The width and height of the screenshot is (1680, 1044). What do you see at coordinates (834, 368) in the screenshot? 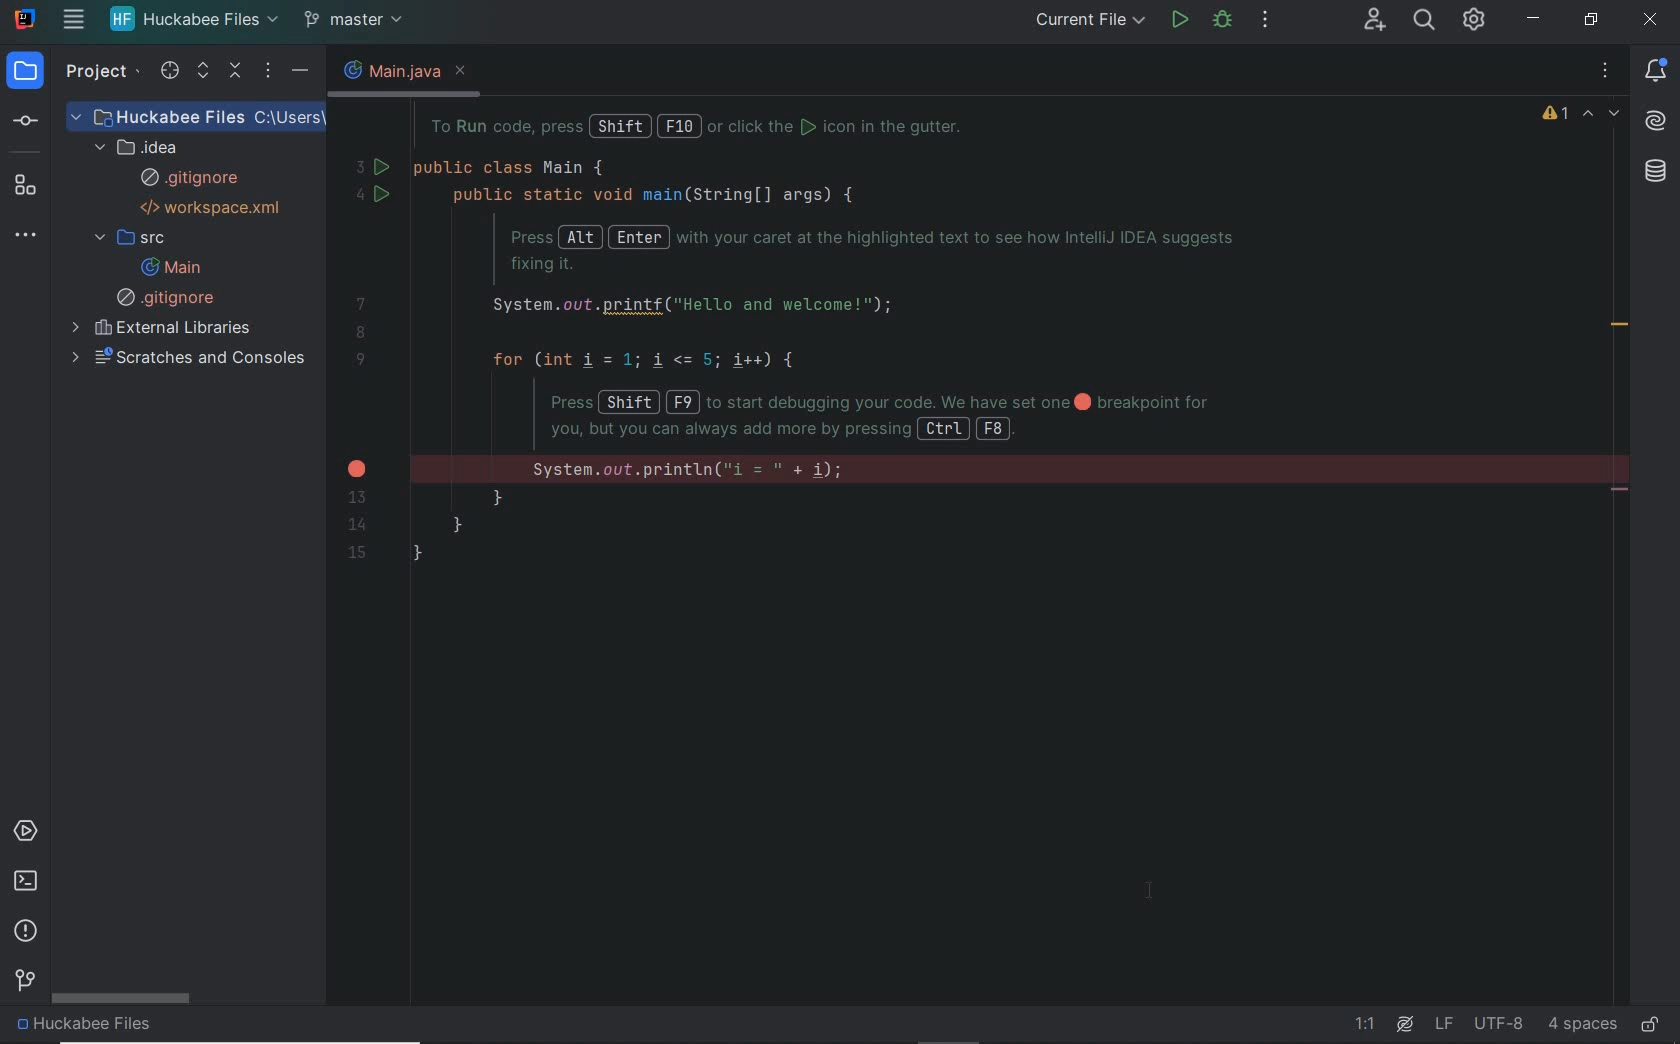
I see `codes` at bounding box center [834, 368].